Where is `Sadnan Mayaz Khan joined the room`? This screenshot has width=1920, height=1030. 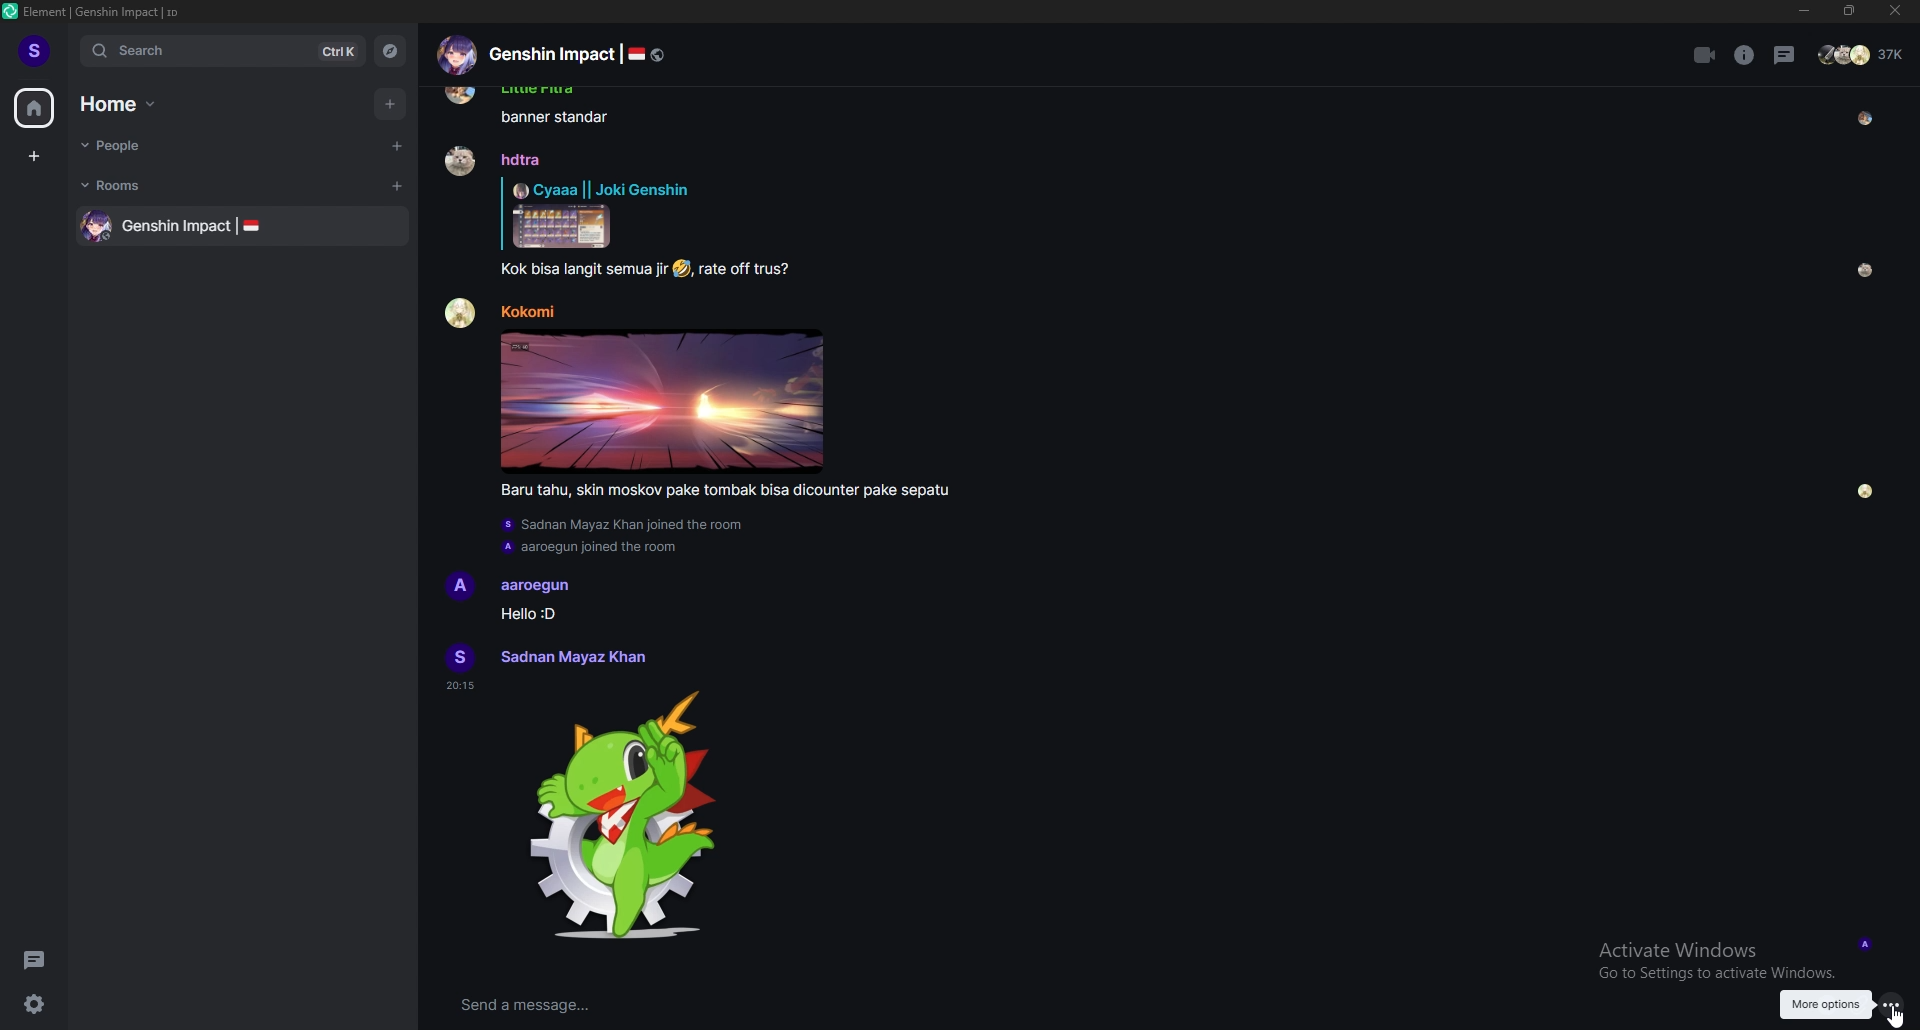
Sadnan Mayaz Khan joined the room is located at coordinates (624, 525).